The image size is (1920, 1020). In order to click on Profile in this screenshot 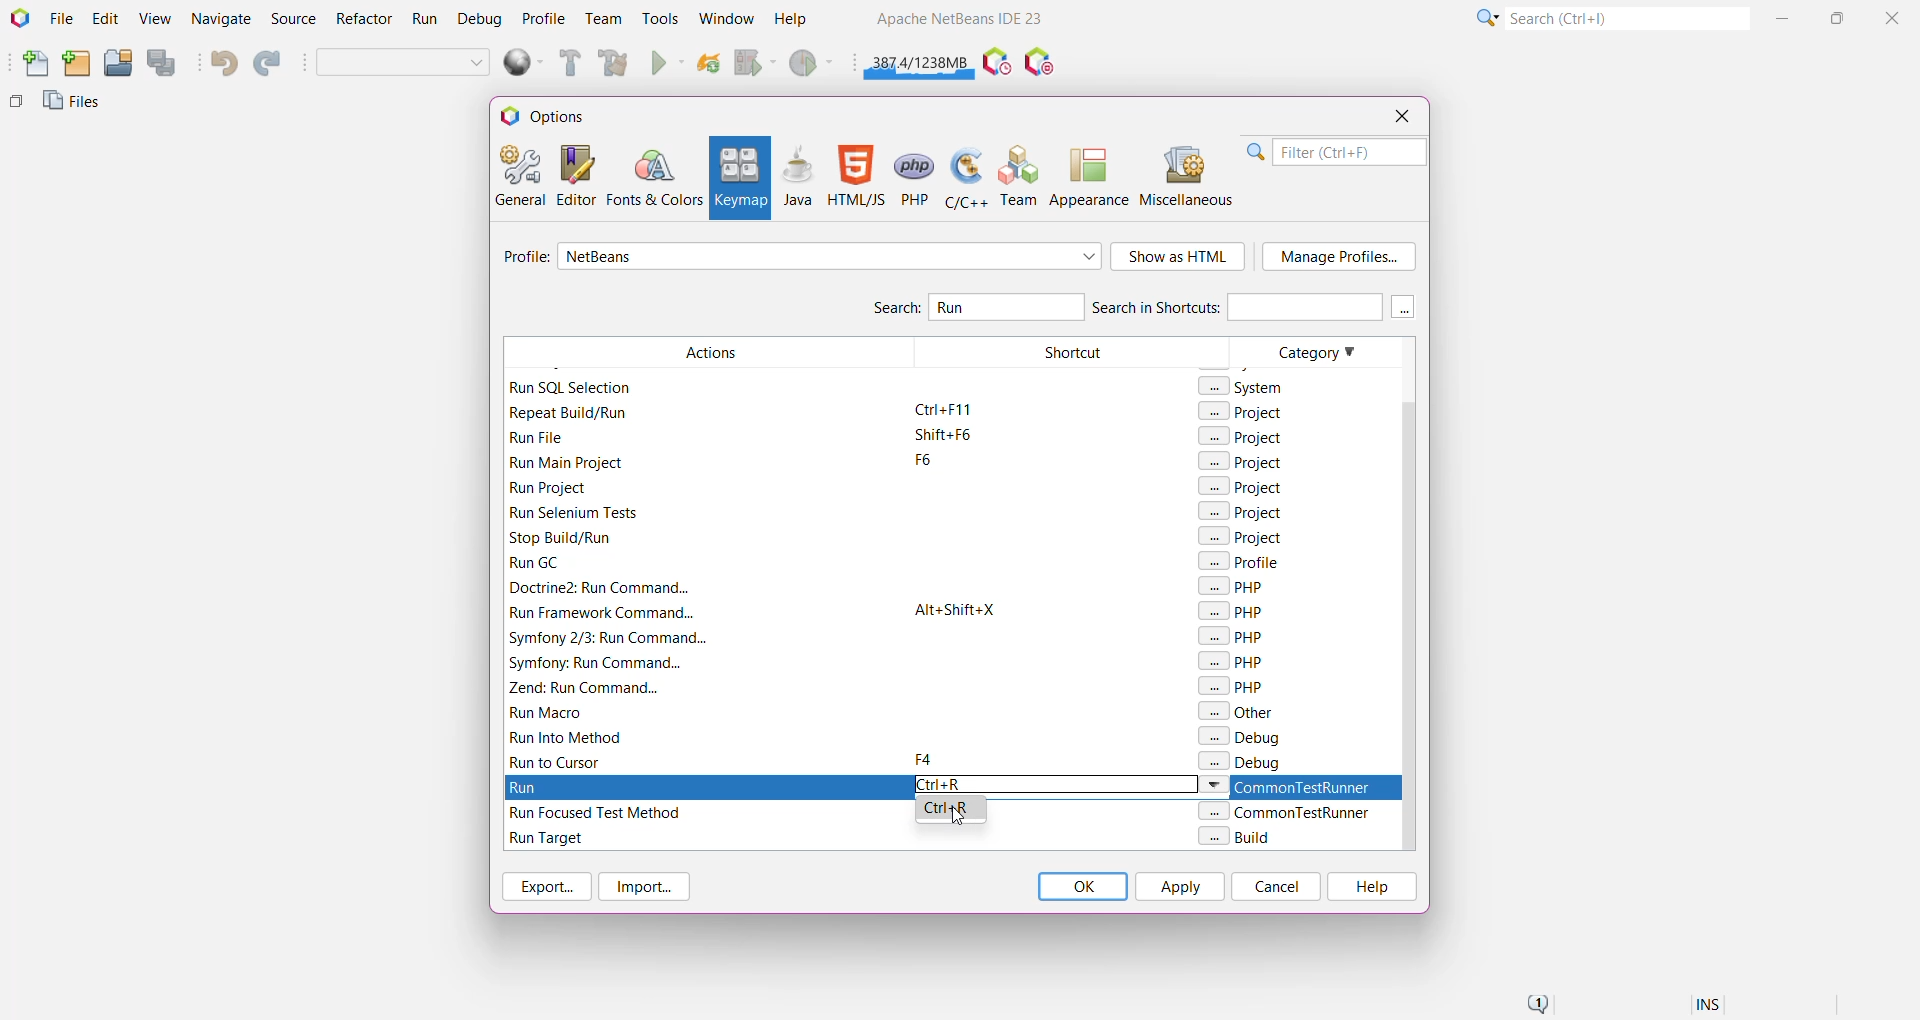, I will do `click(544, 18)`.